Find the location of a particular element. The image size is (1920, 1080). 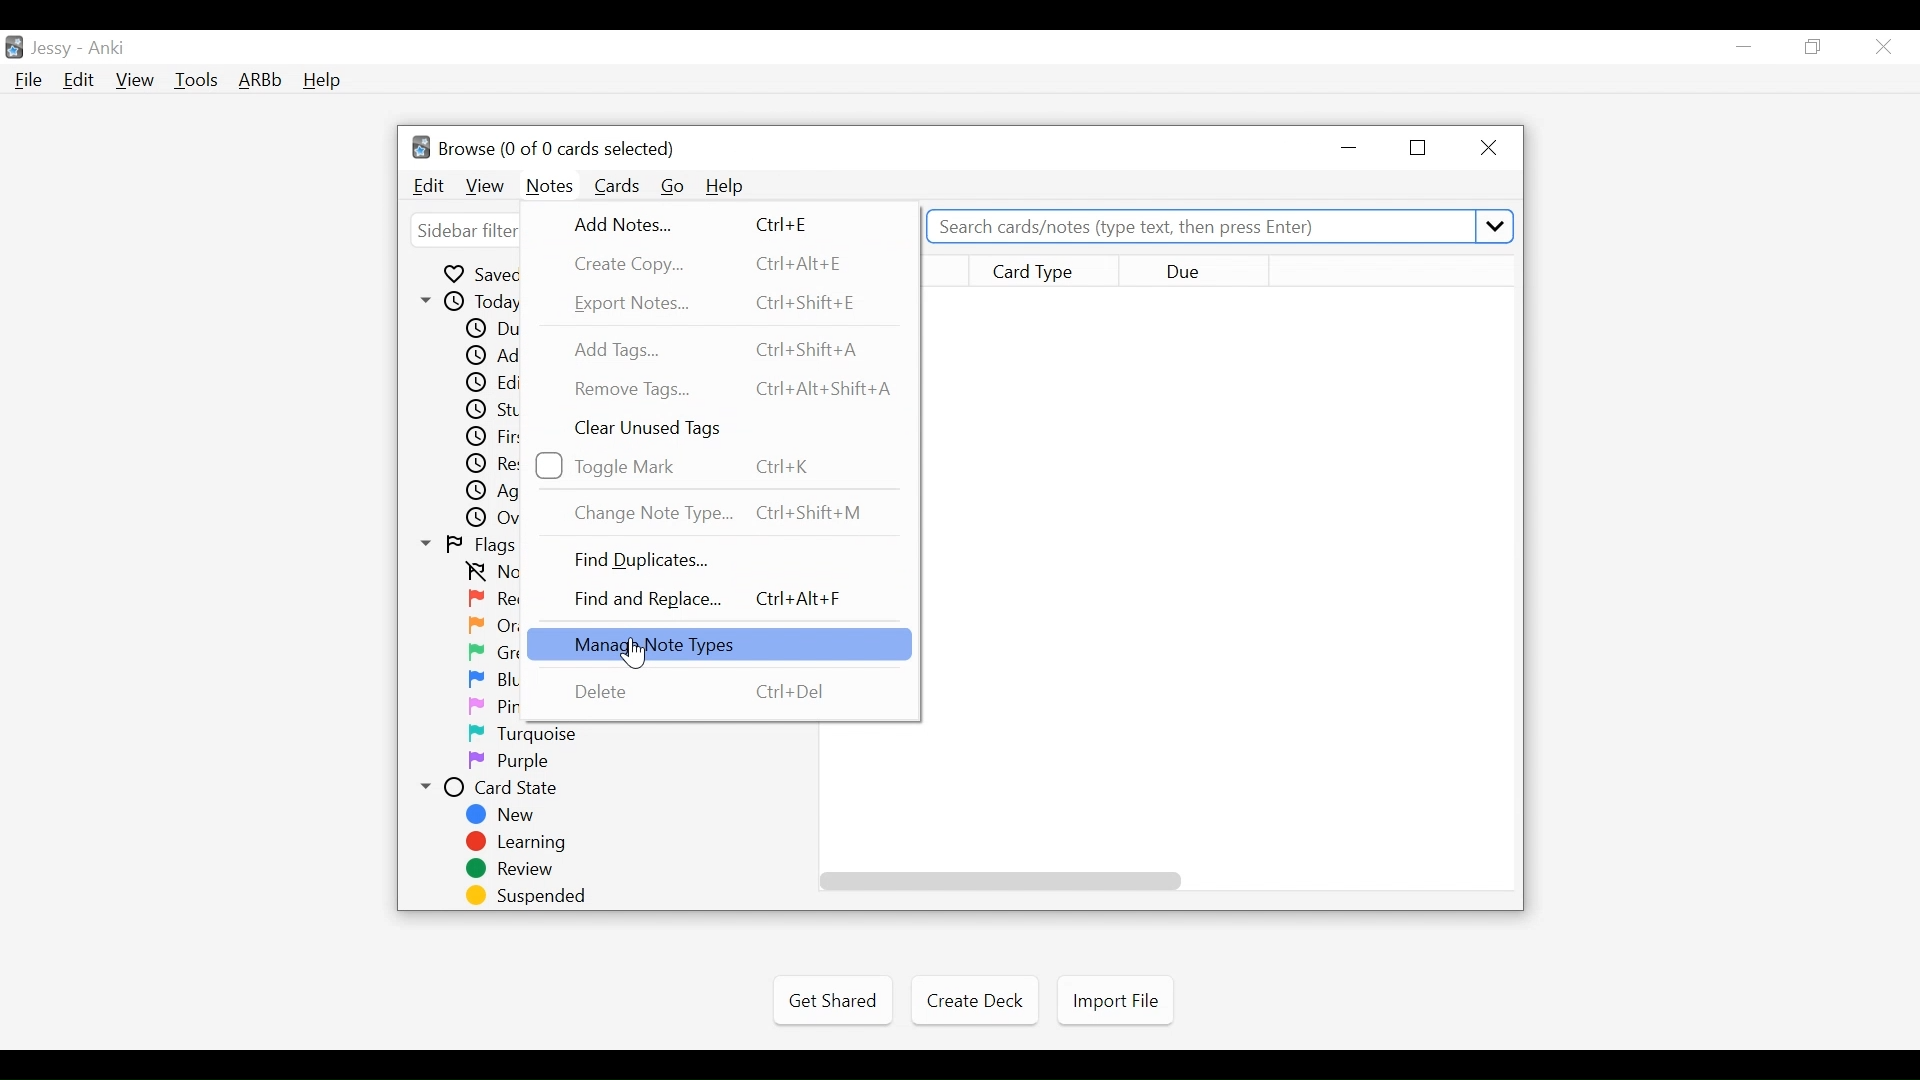

Purple is located at coordinates (512, 761).